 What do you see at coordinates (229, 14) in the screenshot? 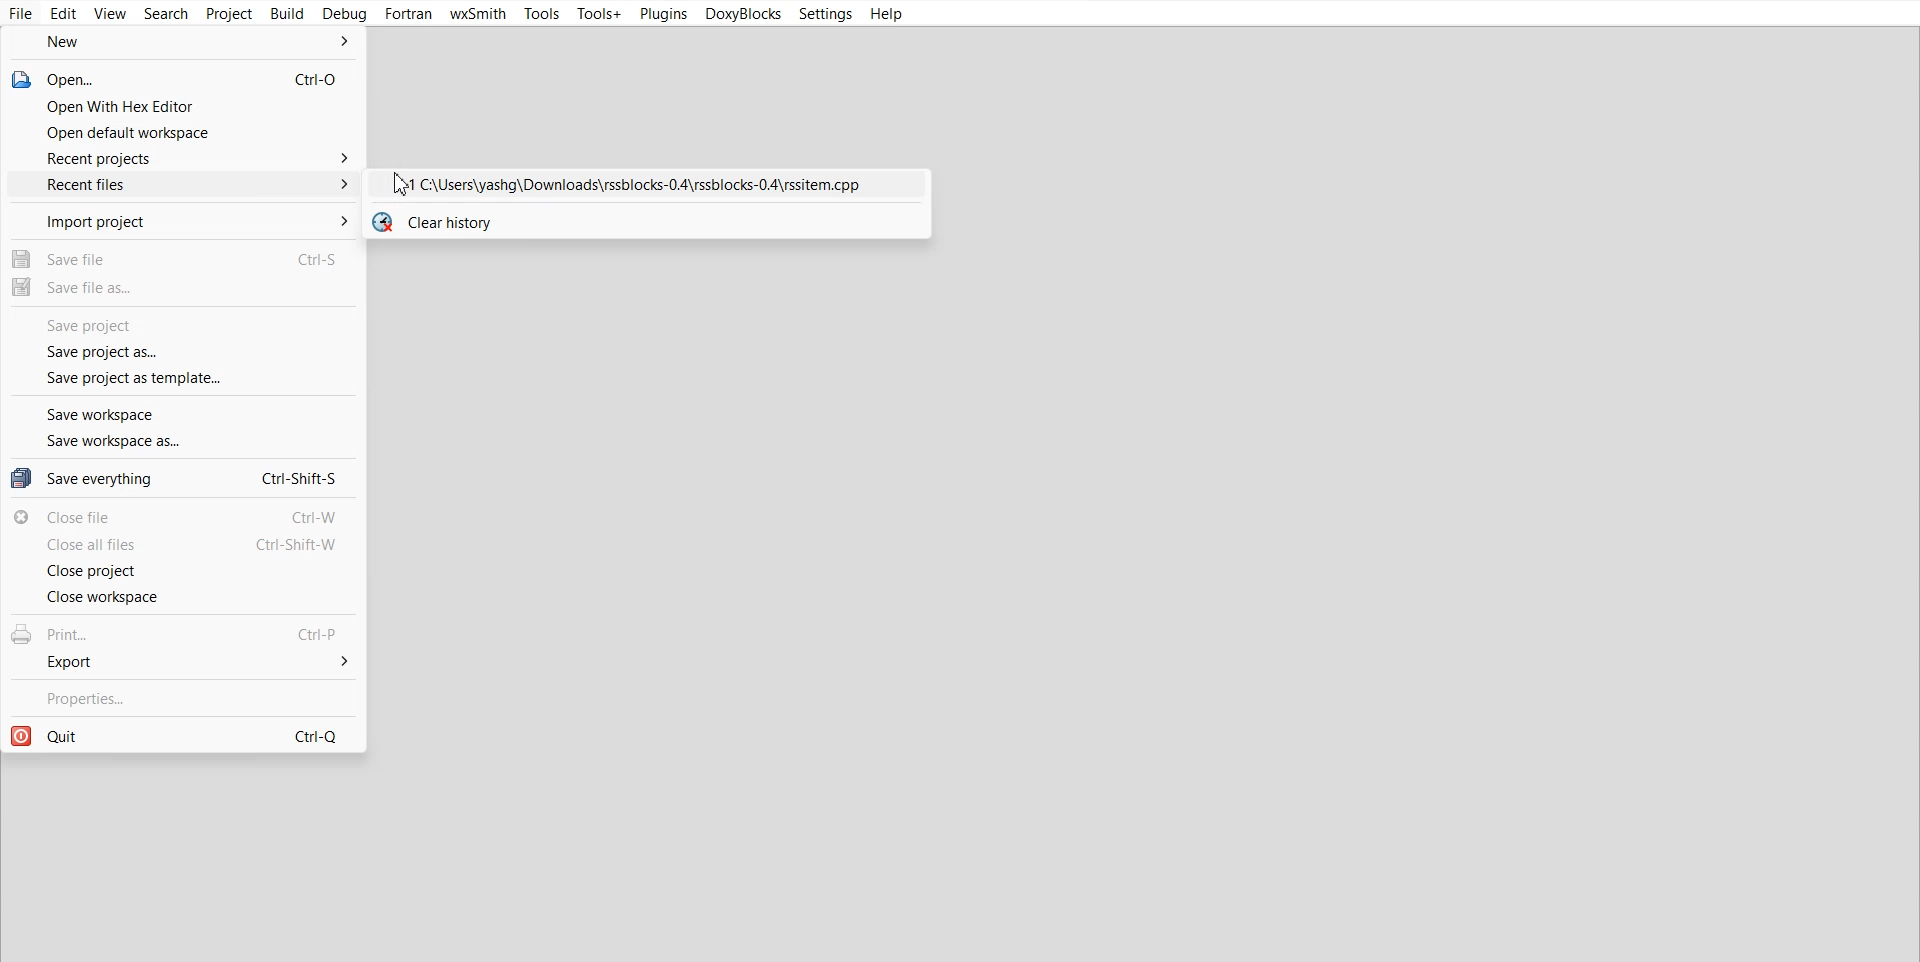
I see `Project` at bounding box center [229, 14].